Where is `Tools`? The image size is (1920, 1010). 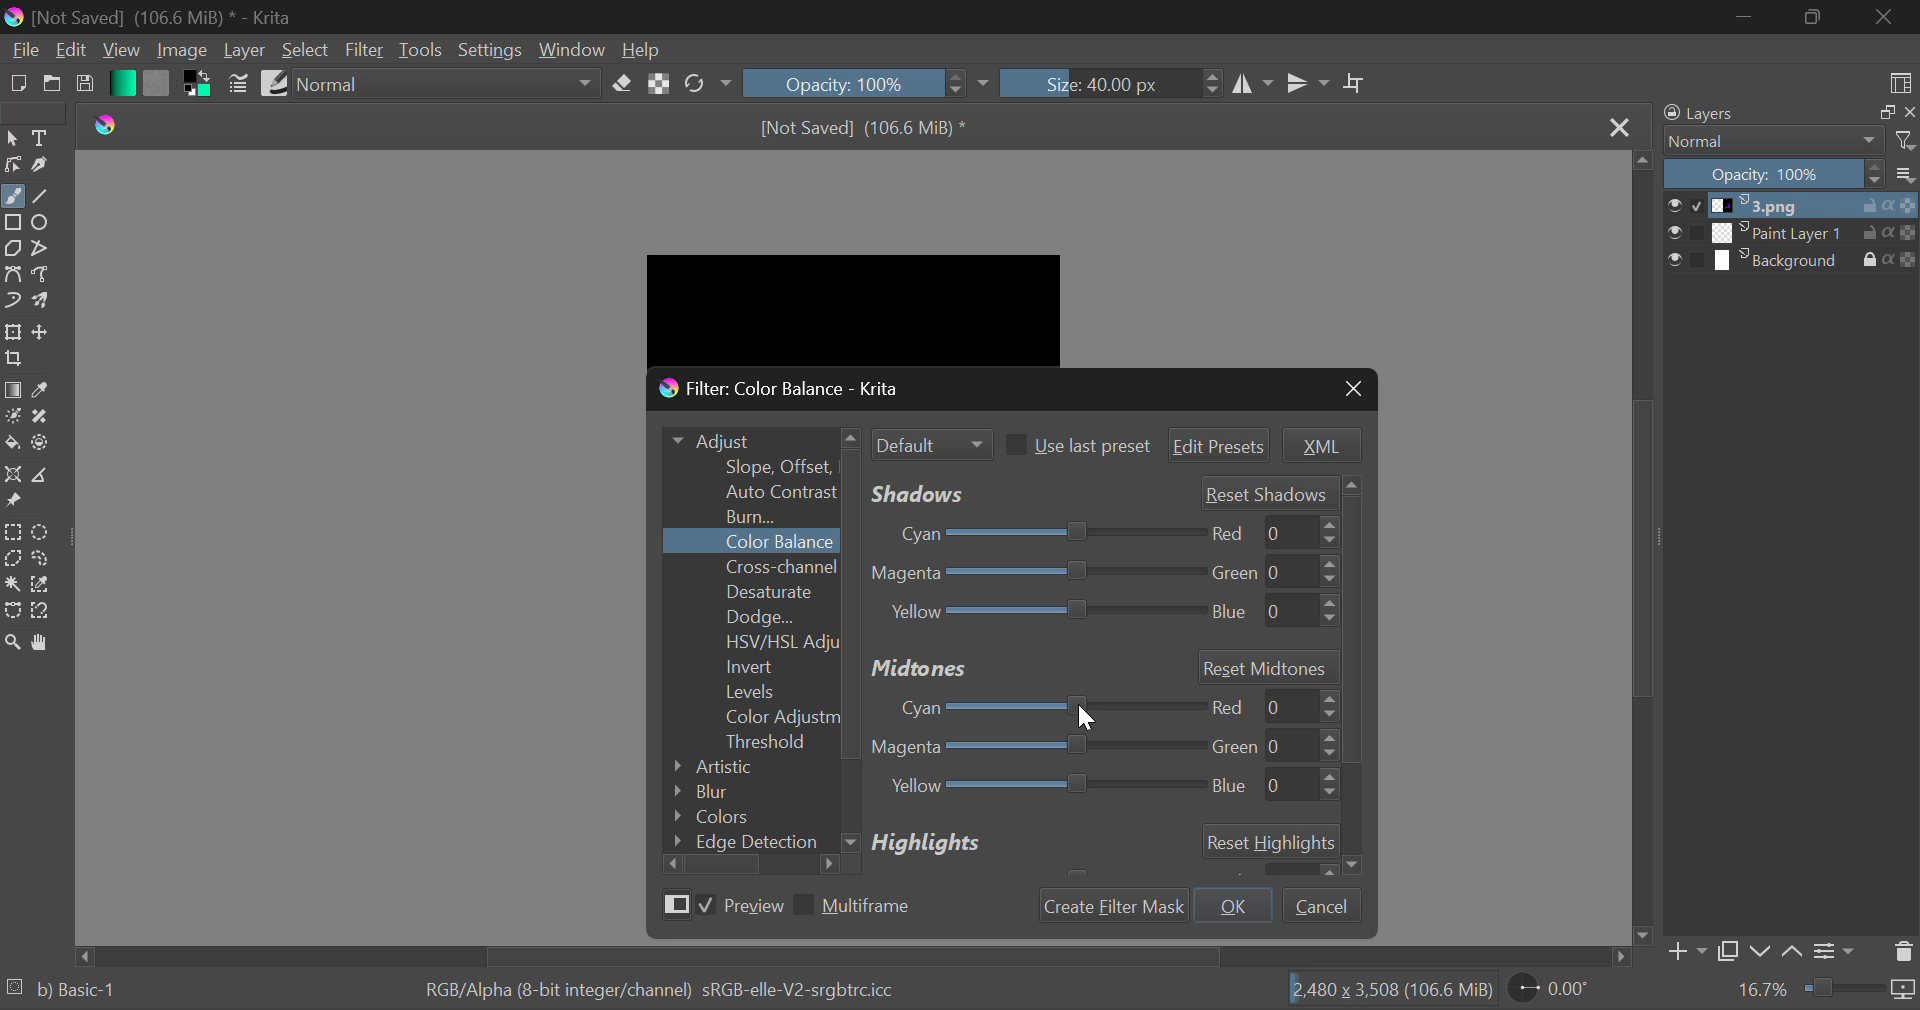
Tools is located at coordinates (422, 52).